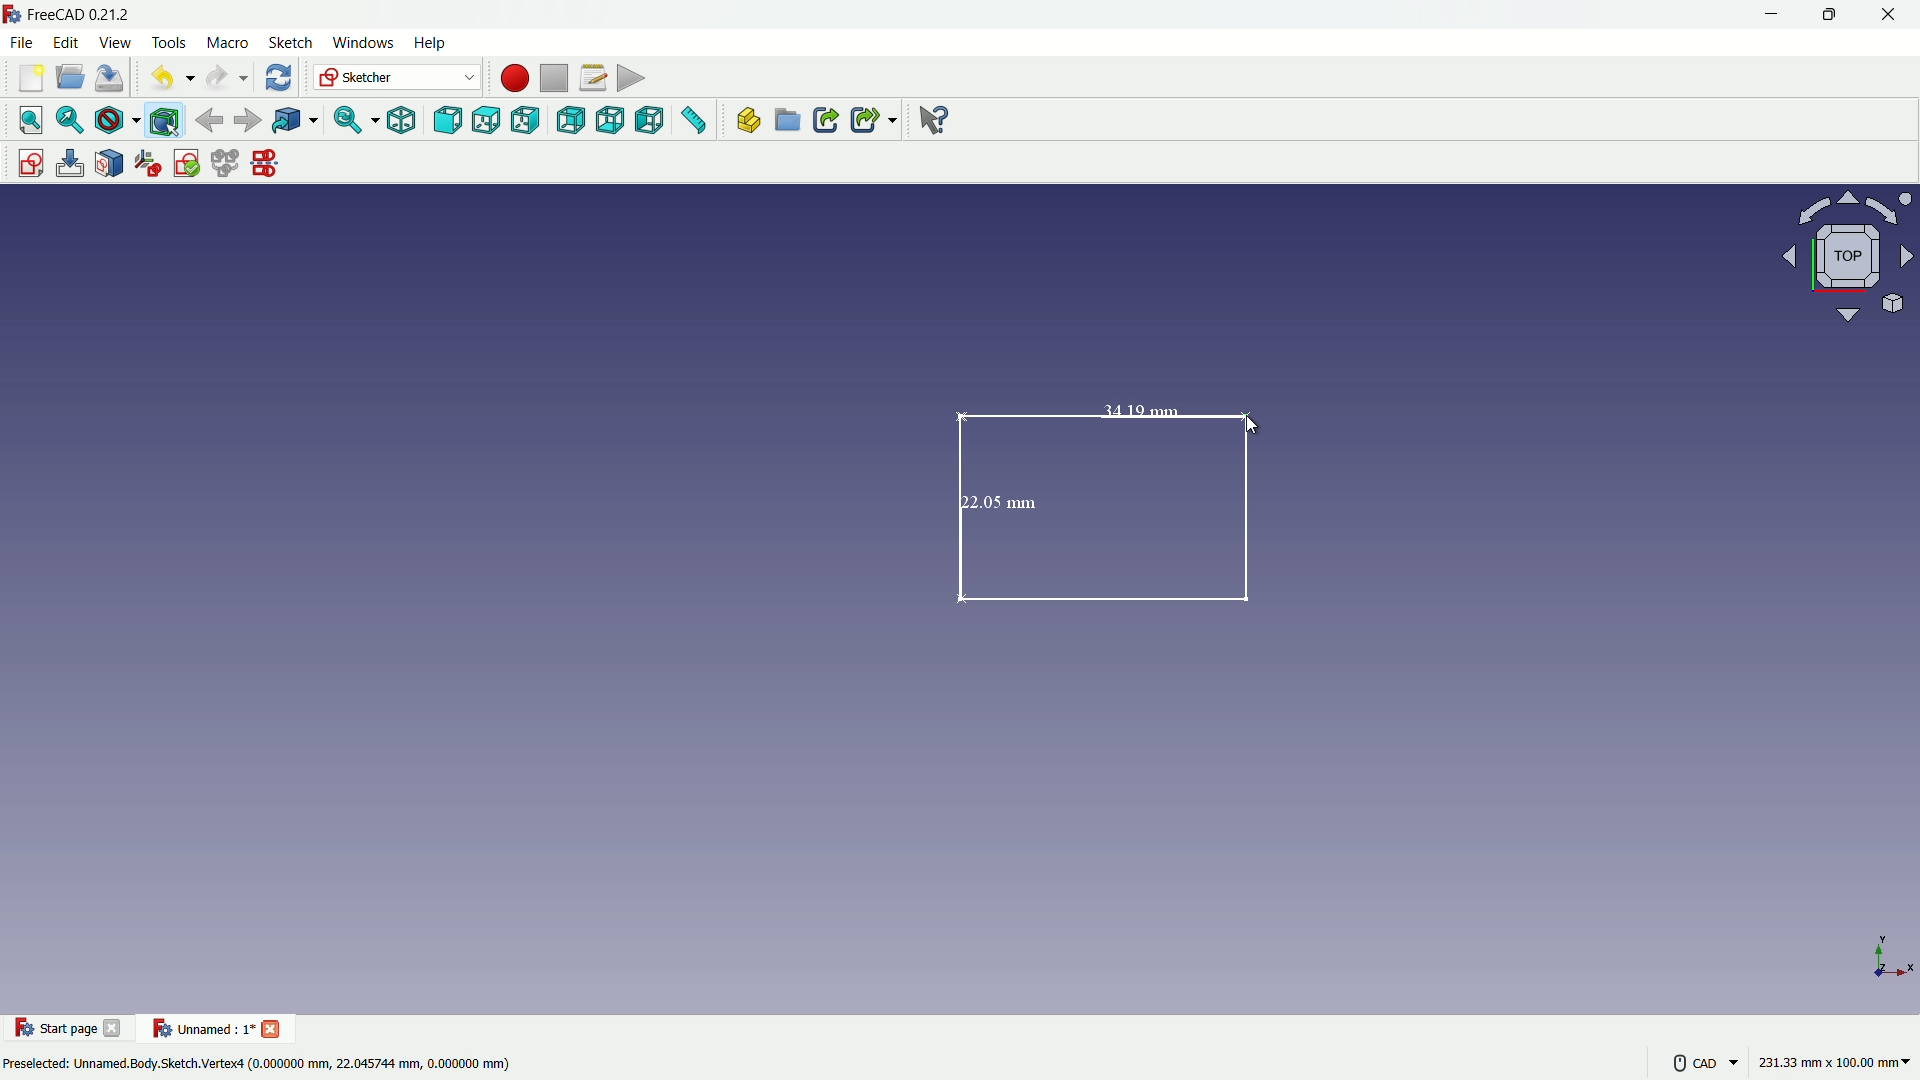 The height and width of the screenshot is (1080, 1920). Describe the element at coordinates (55, 1029) in the screenshot. I see `start page` at that location.